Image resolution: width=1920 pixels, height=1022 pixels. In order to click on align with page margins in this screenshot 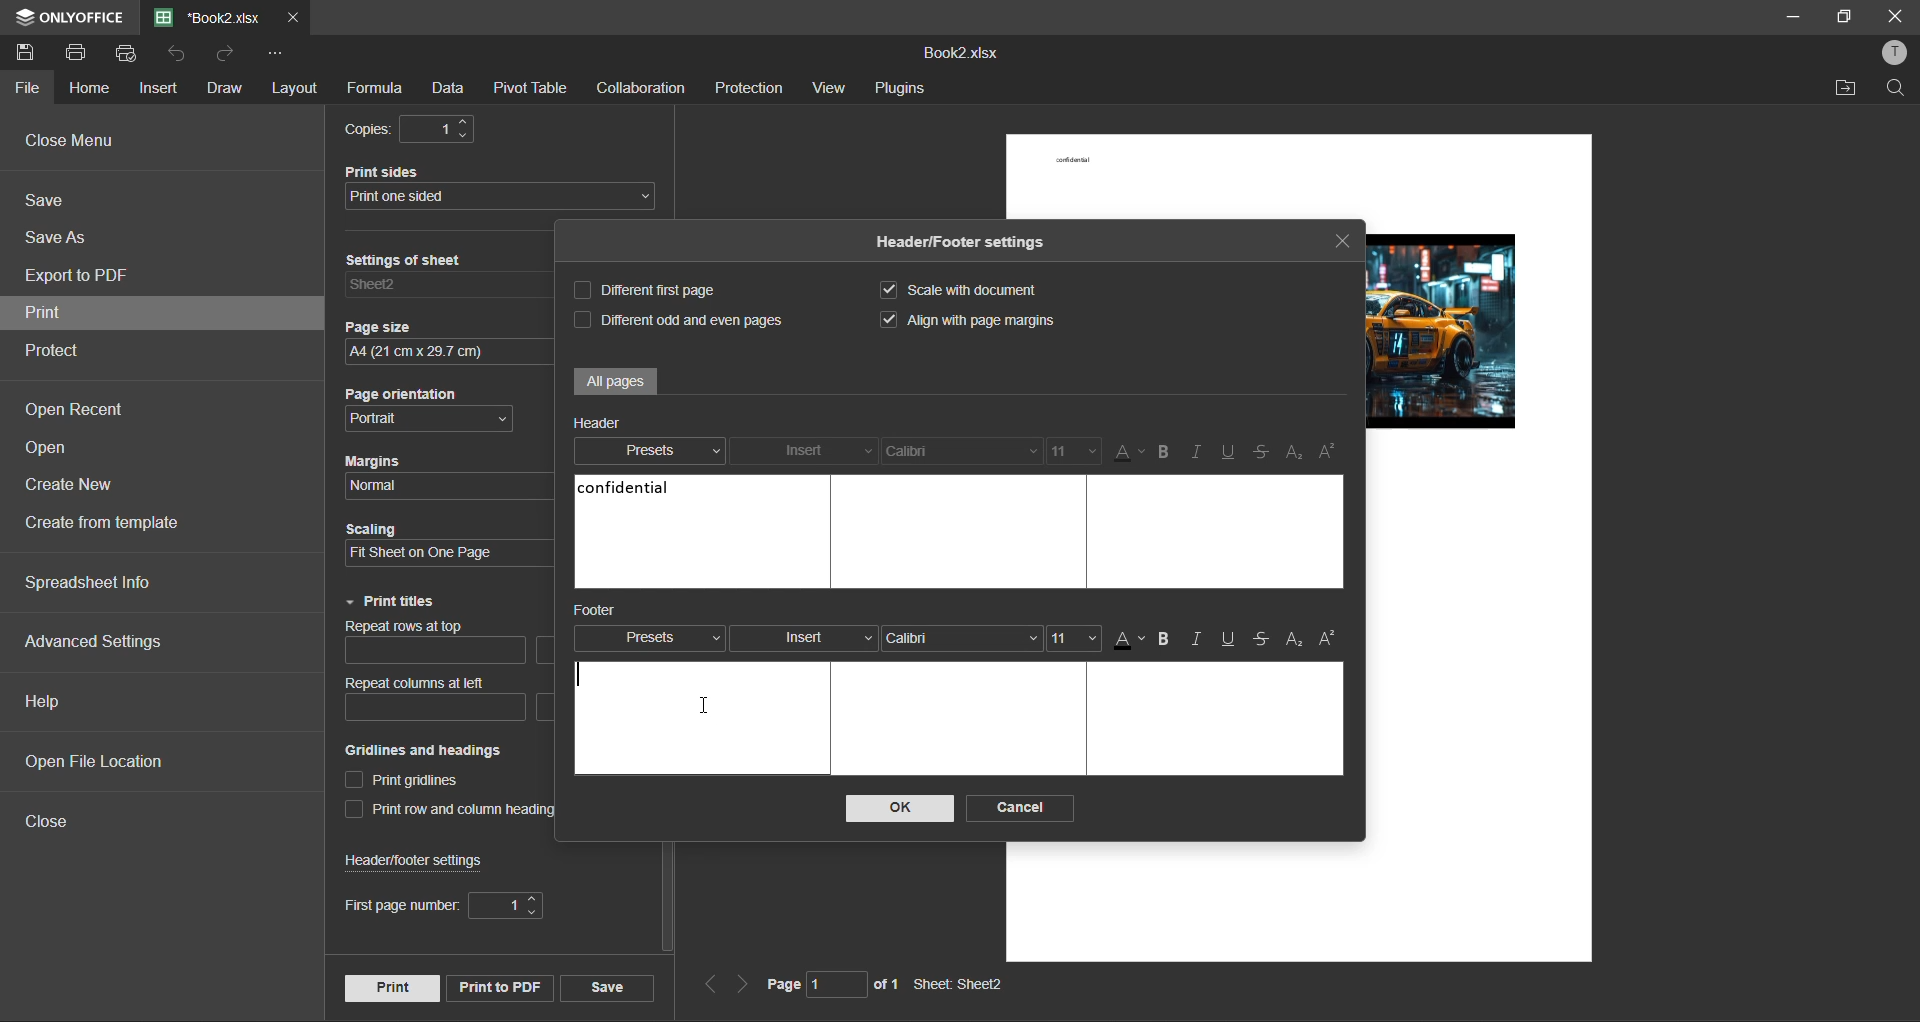, I will do `click(967, 318)`.